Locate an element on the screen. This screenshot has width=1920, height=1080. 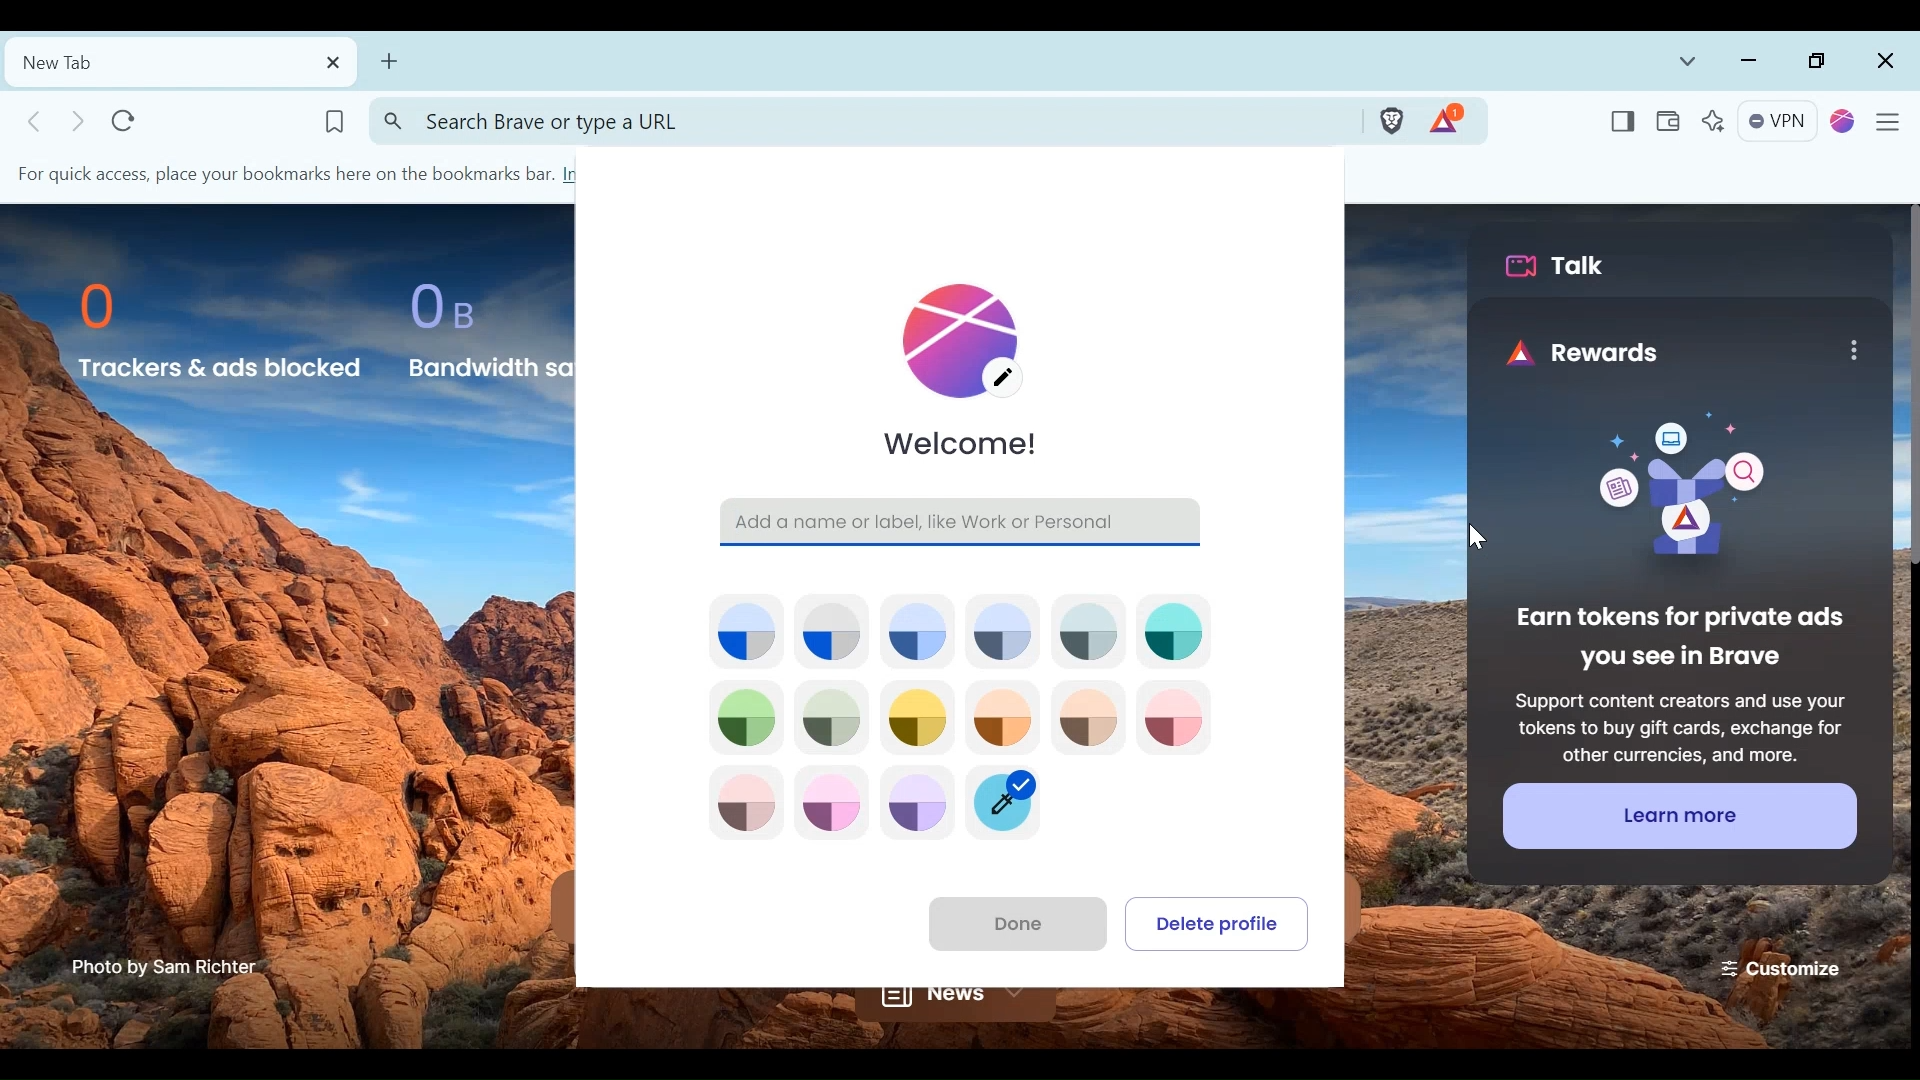
Theme is located at coordinates (745, 717).